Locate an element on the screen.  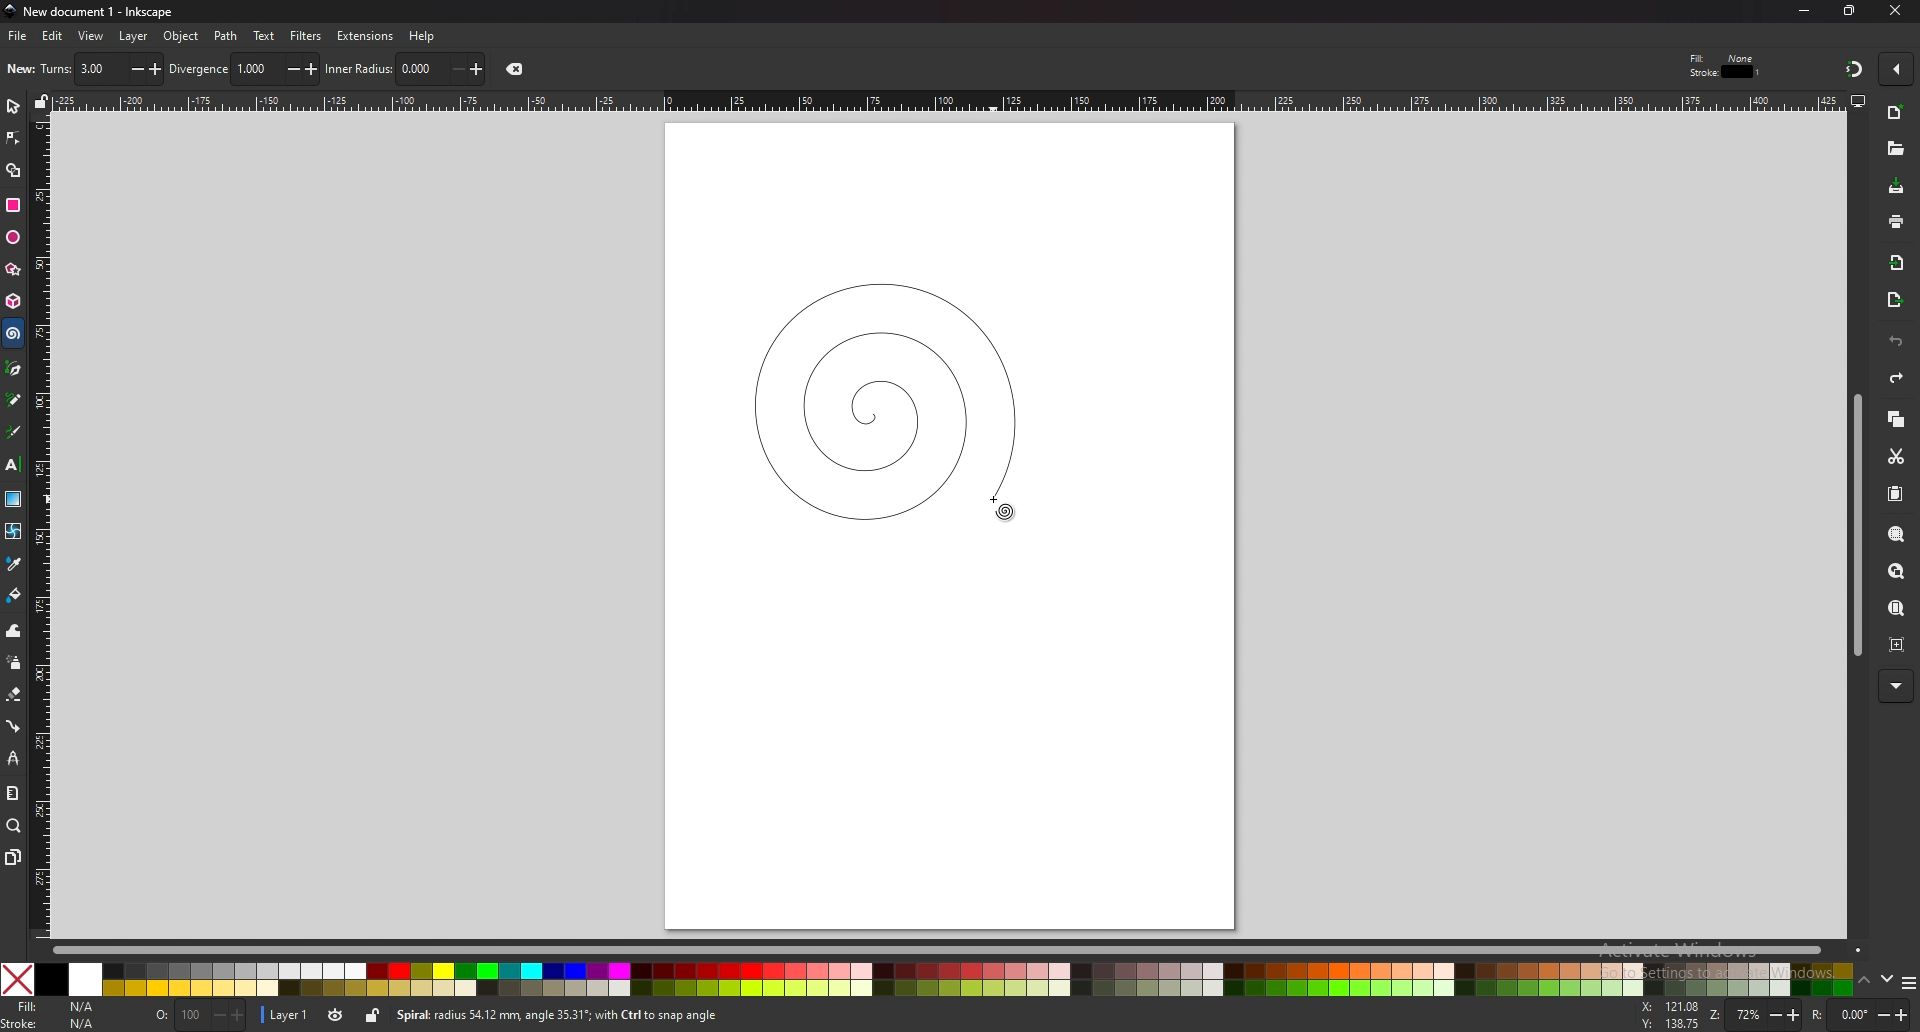
paint bucket is located at coordinates (13, 595).